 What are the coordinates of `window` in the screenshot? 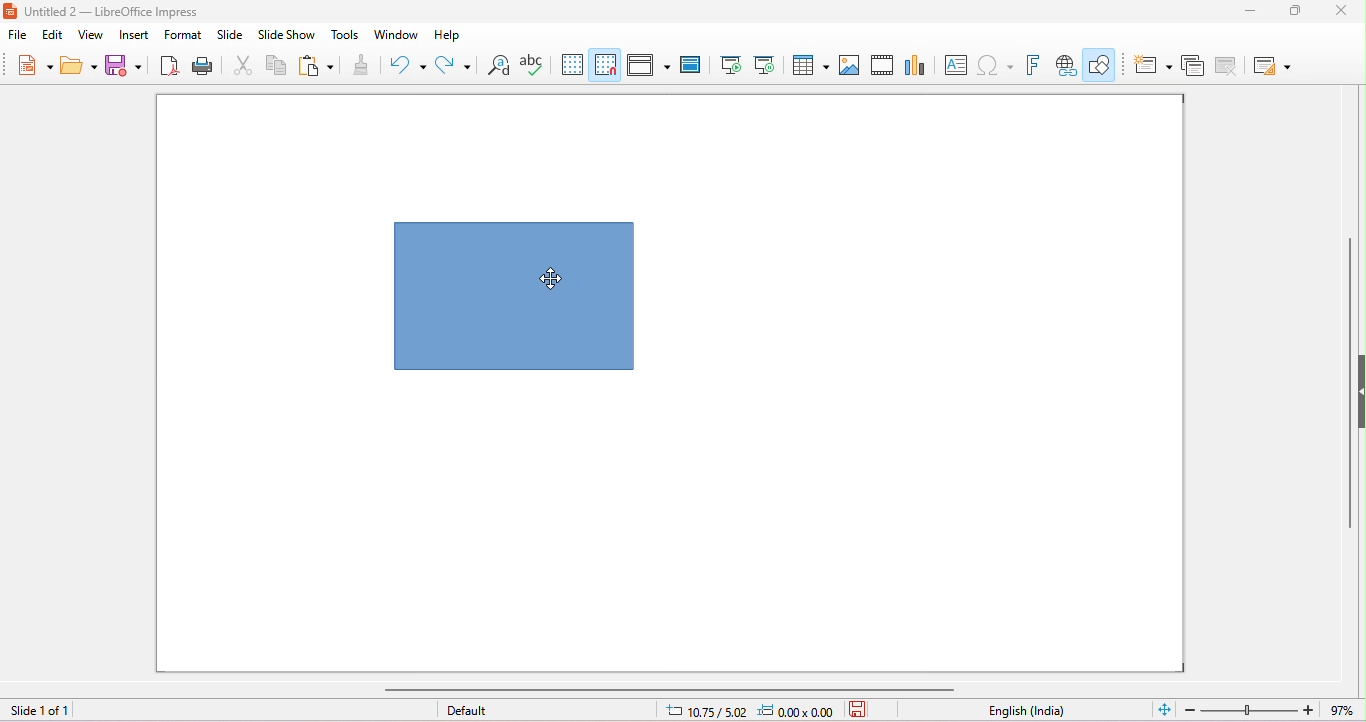 It's located at (397, 34).